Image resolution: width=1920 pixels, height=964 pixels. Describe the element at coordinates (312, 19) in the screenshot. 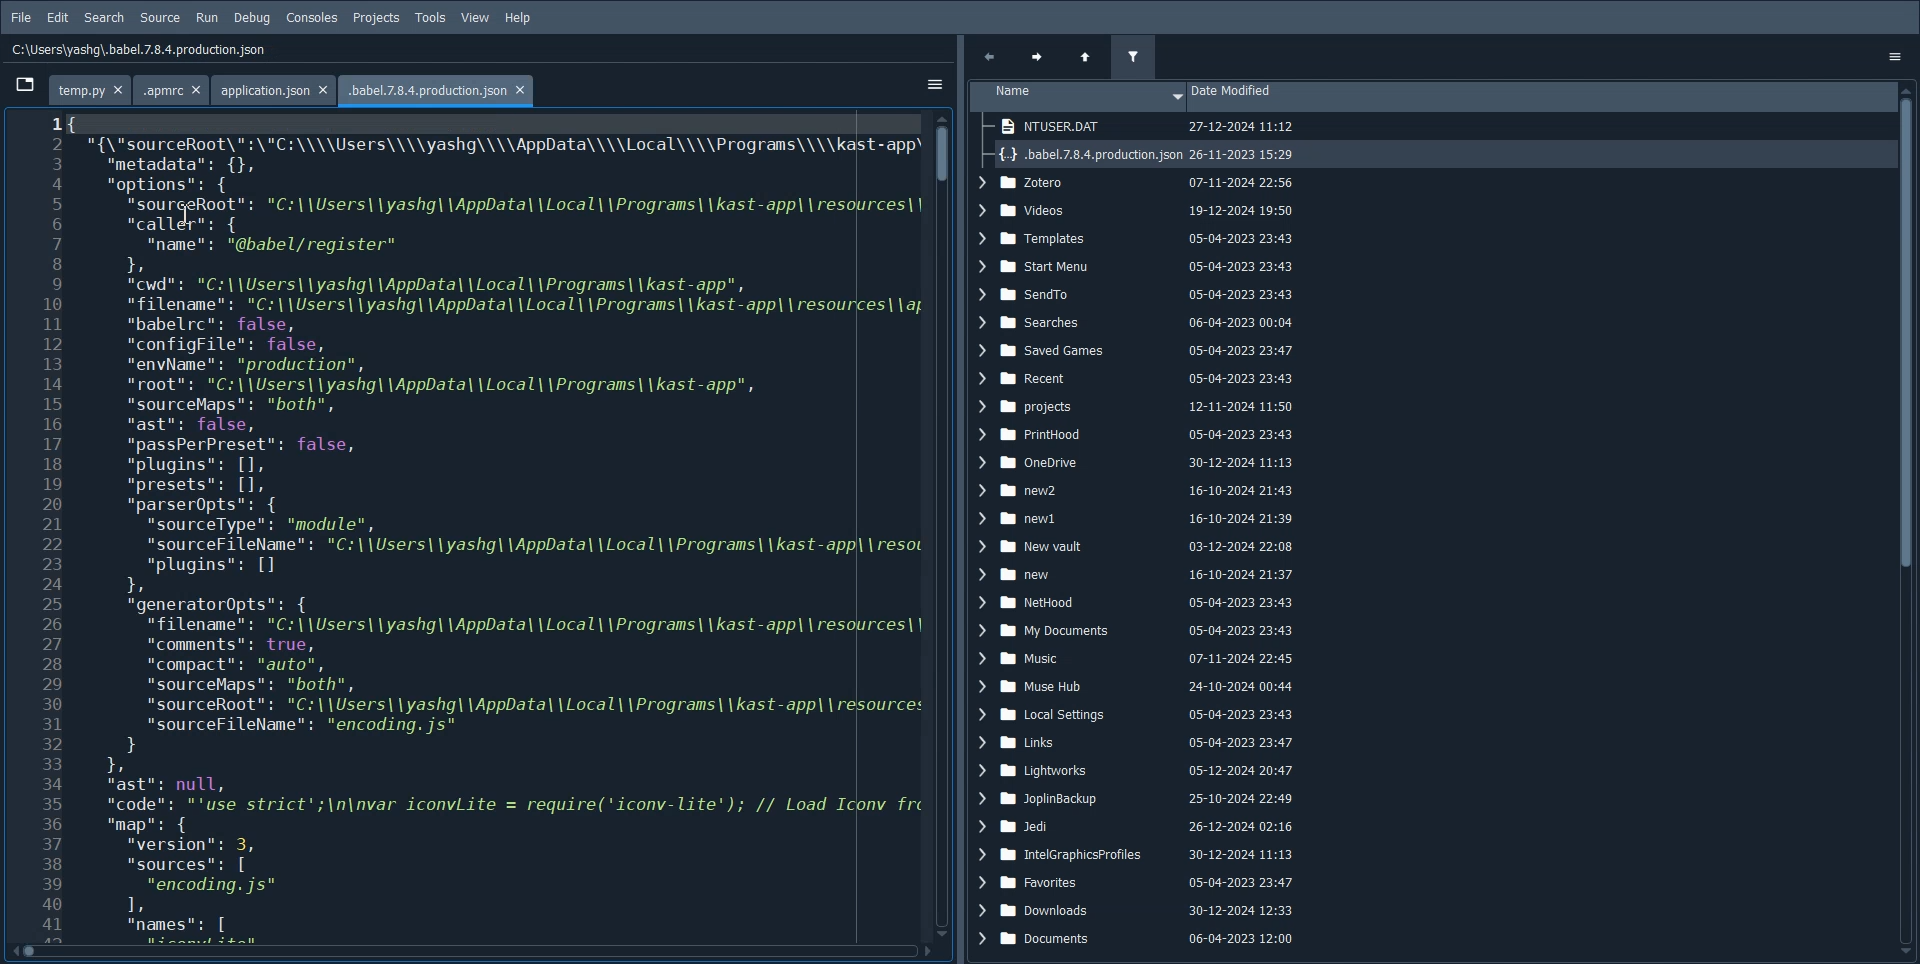

I see `Consoles` at that location.